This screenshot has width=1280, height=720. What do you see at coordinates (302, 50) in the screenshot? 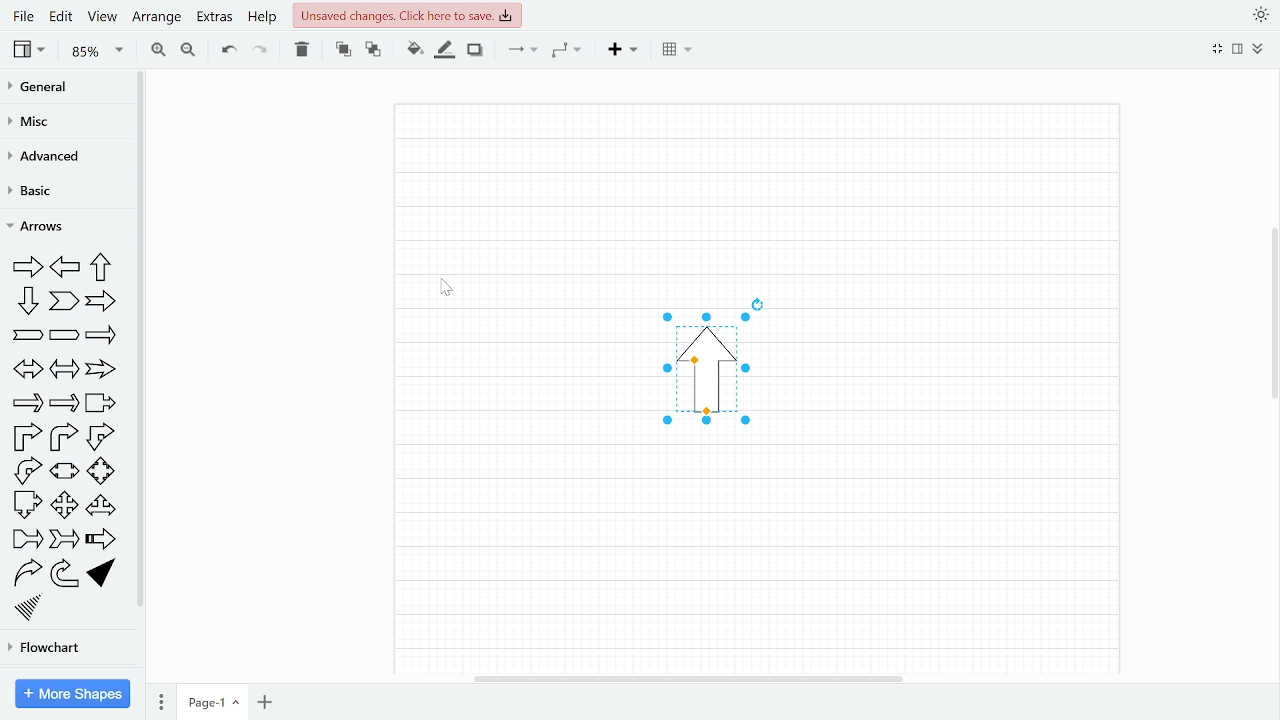
I see `Delete` at bounding box center [302, 50].